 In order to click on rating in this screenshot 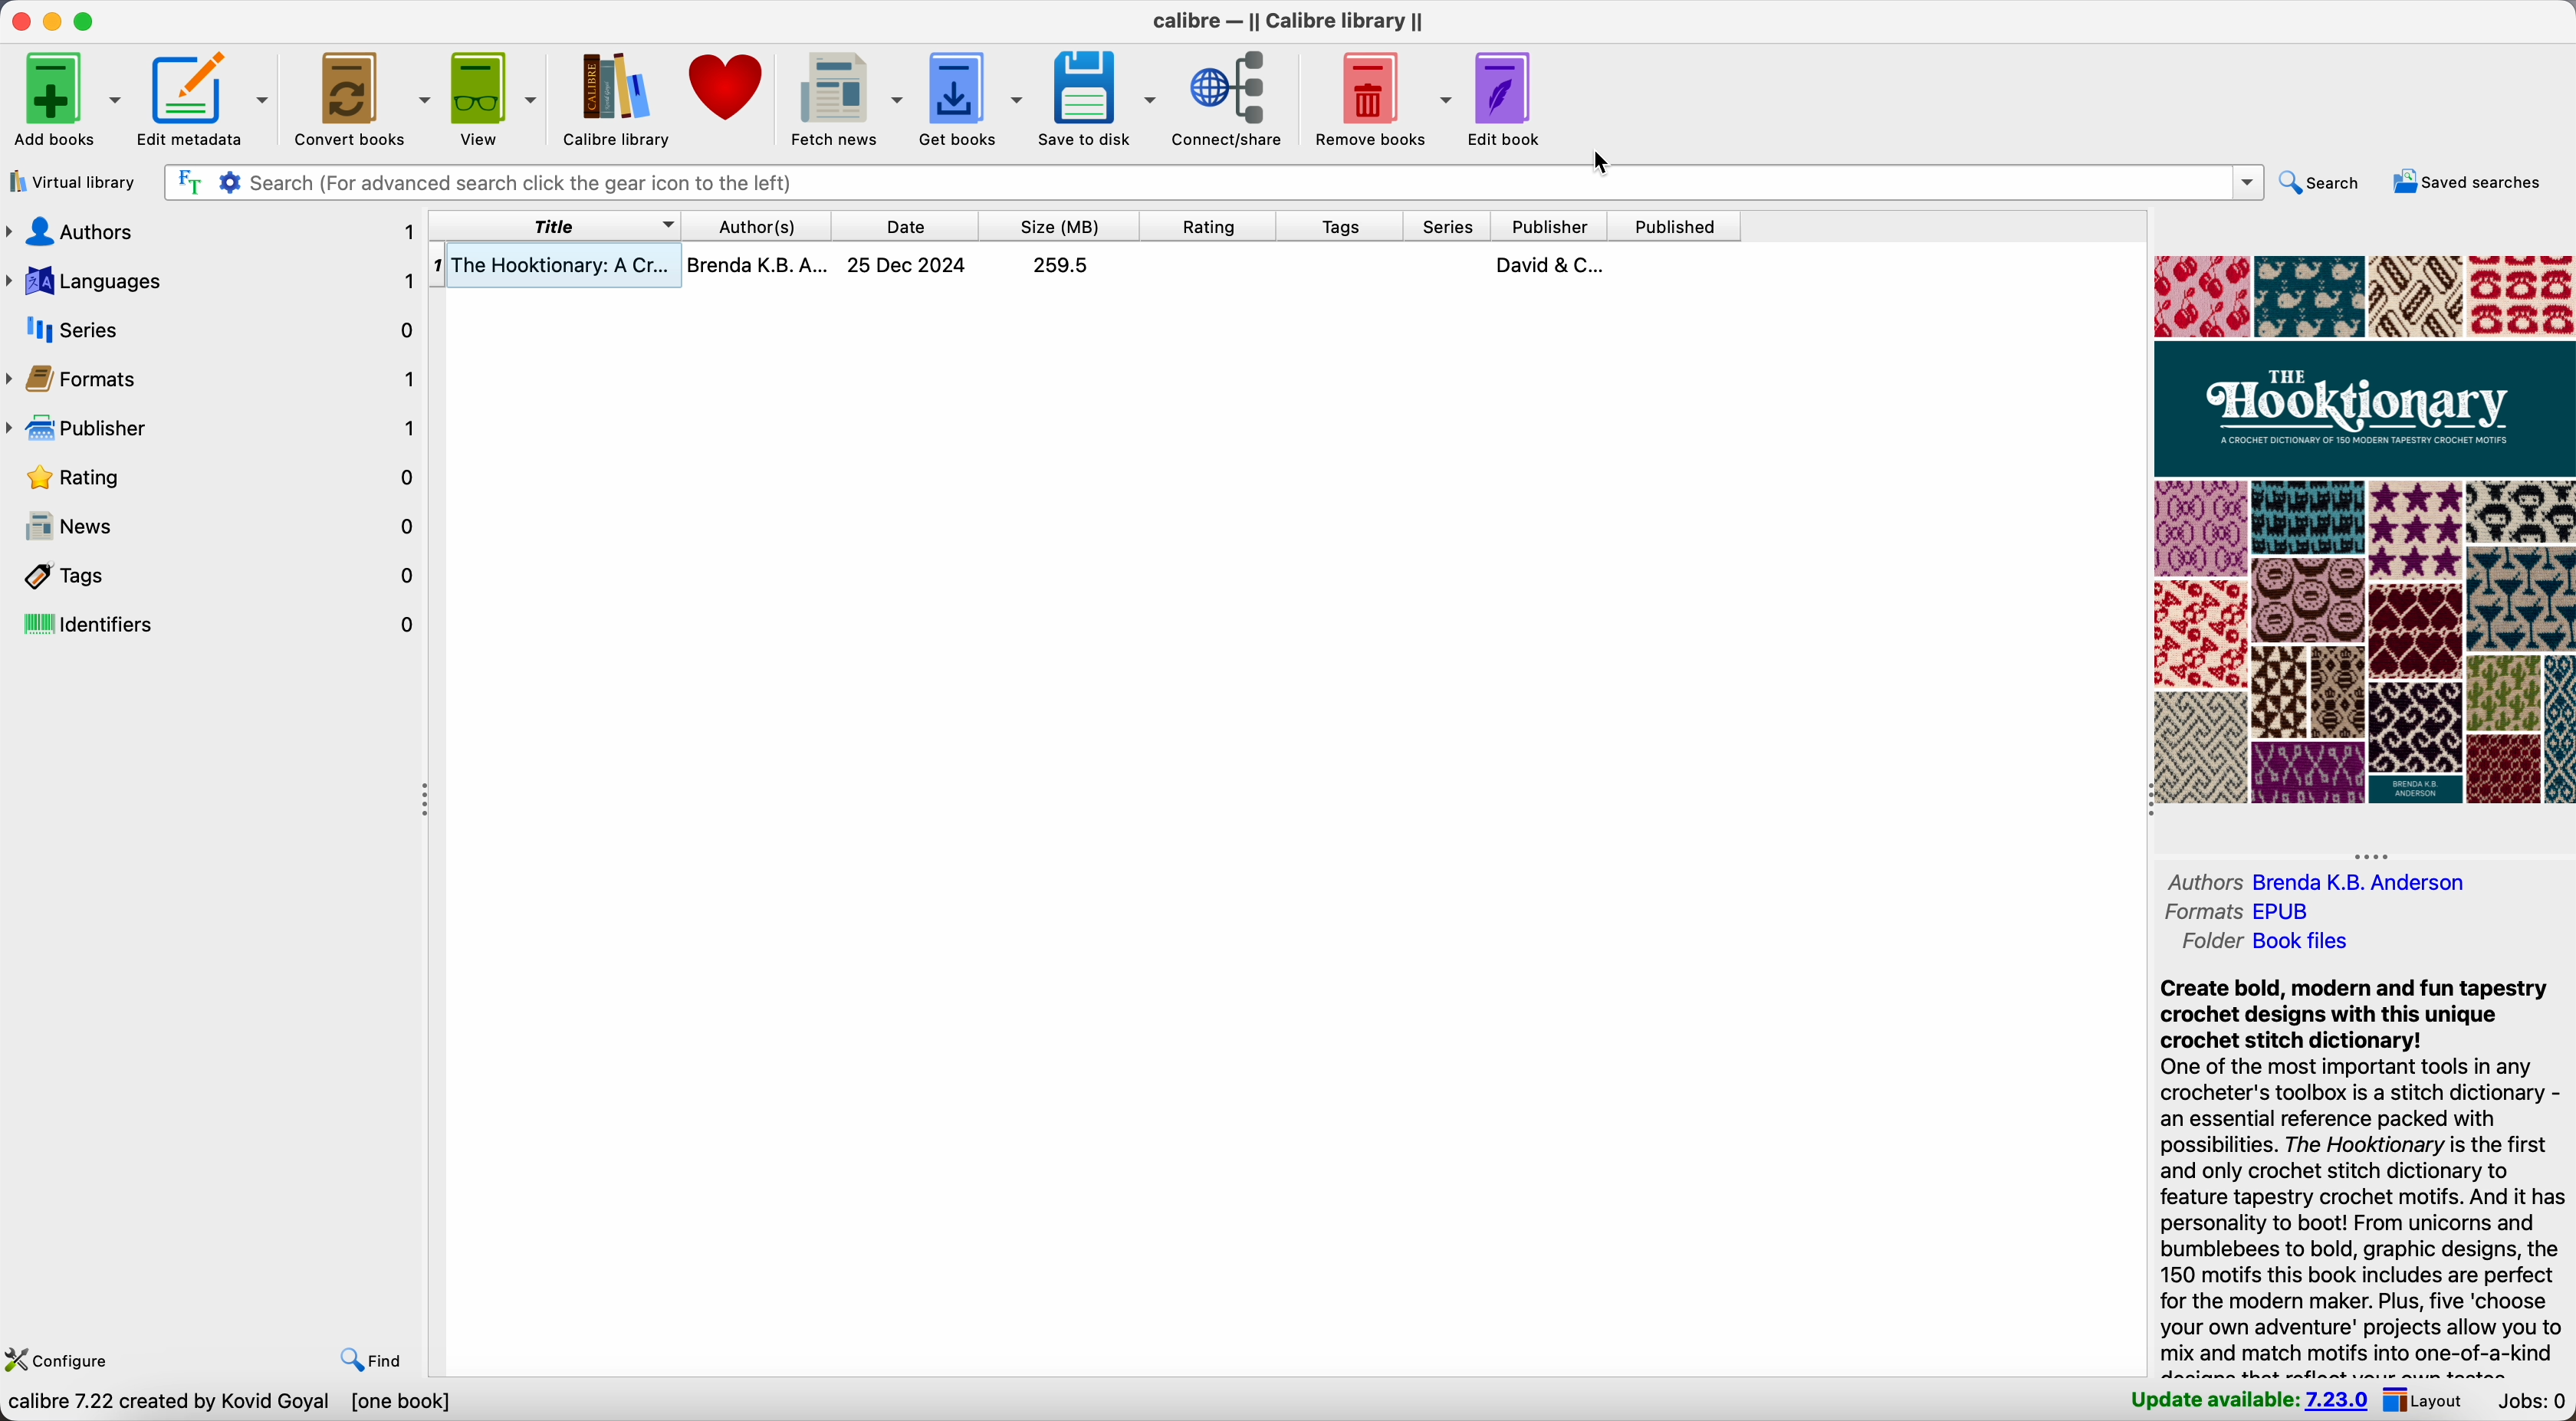, I will do `click(216, 478)`.